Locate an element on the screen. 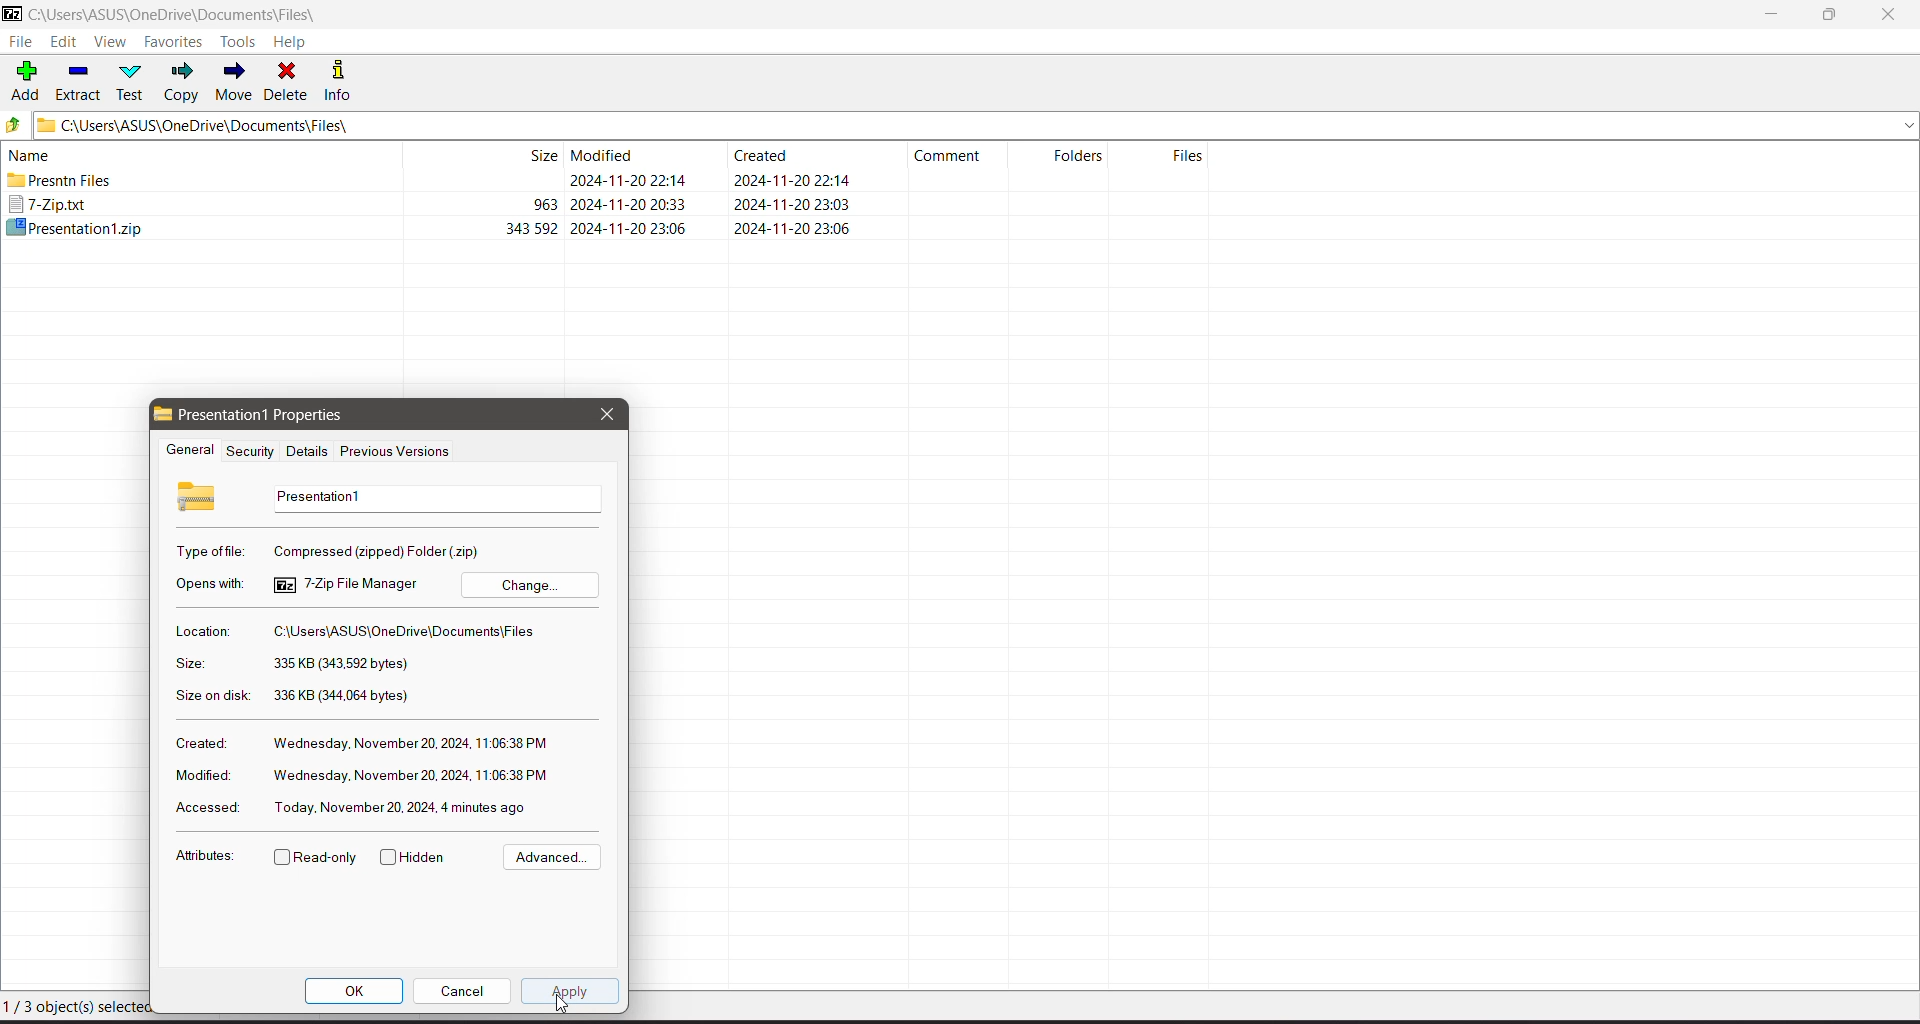 The image size is (1920, 1024). Modified is located at coordinates (200, 775).